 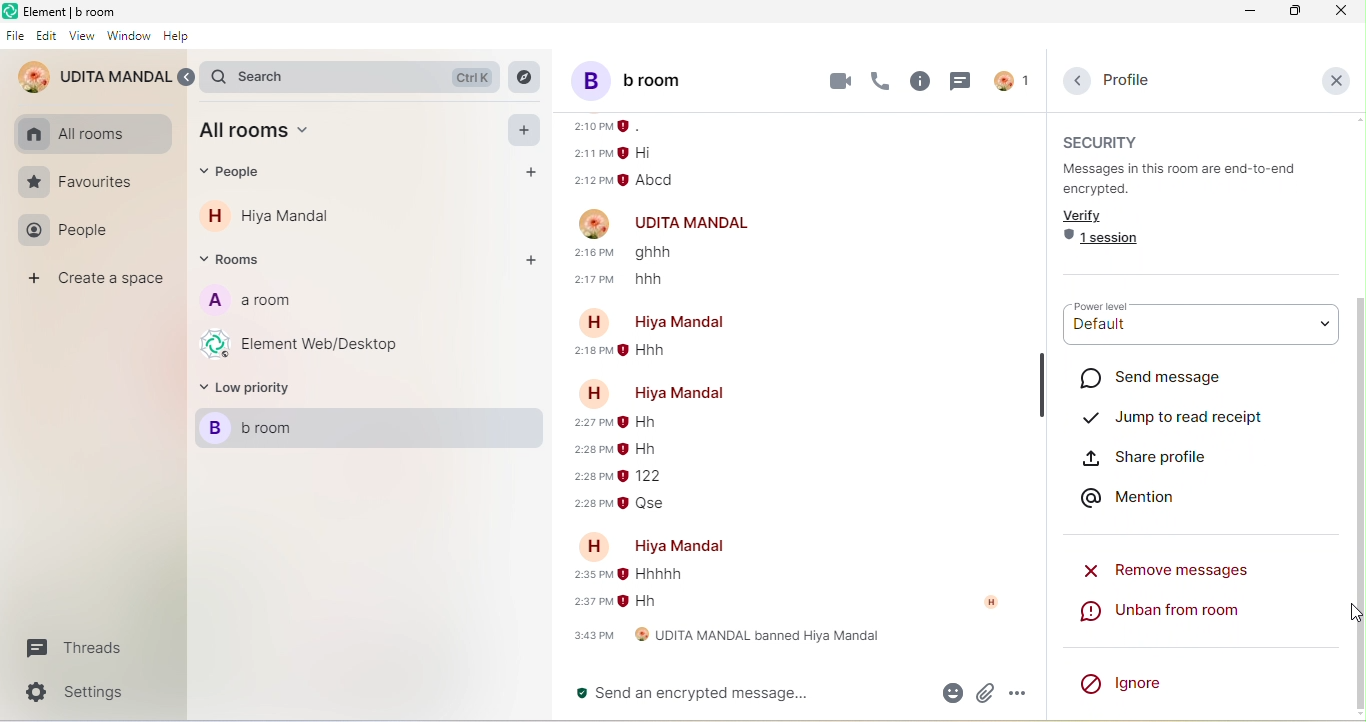 I want to click on default, so click(x=1199, y=334).